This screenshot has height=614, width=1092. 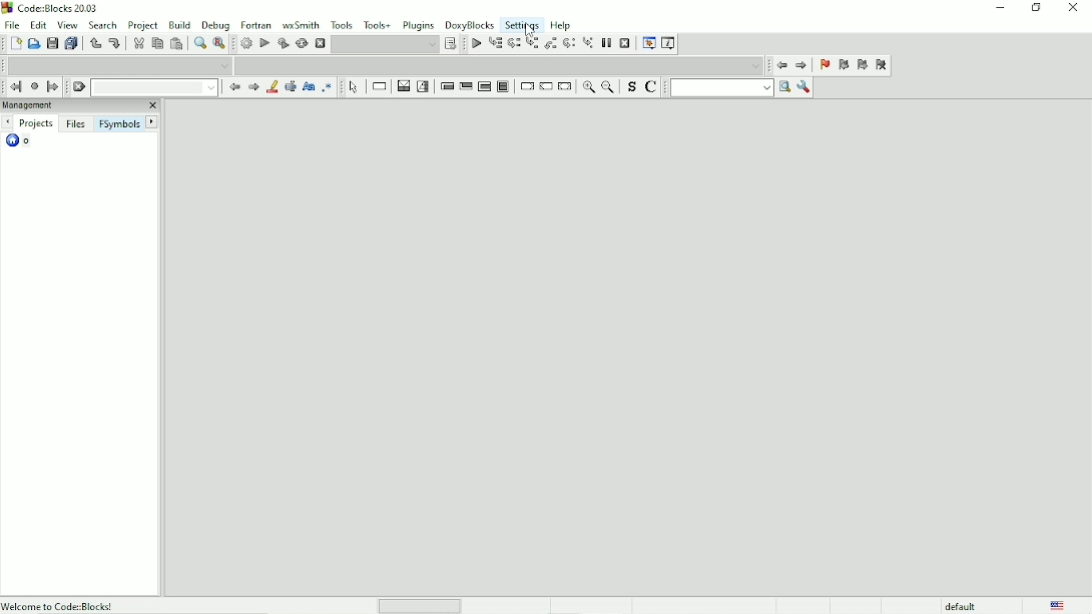 What do you see at coordinates (289, 87) in the screenshot?
I see `Selected text` at bounding box center [289, 87].